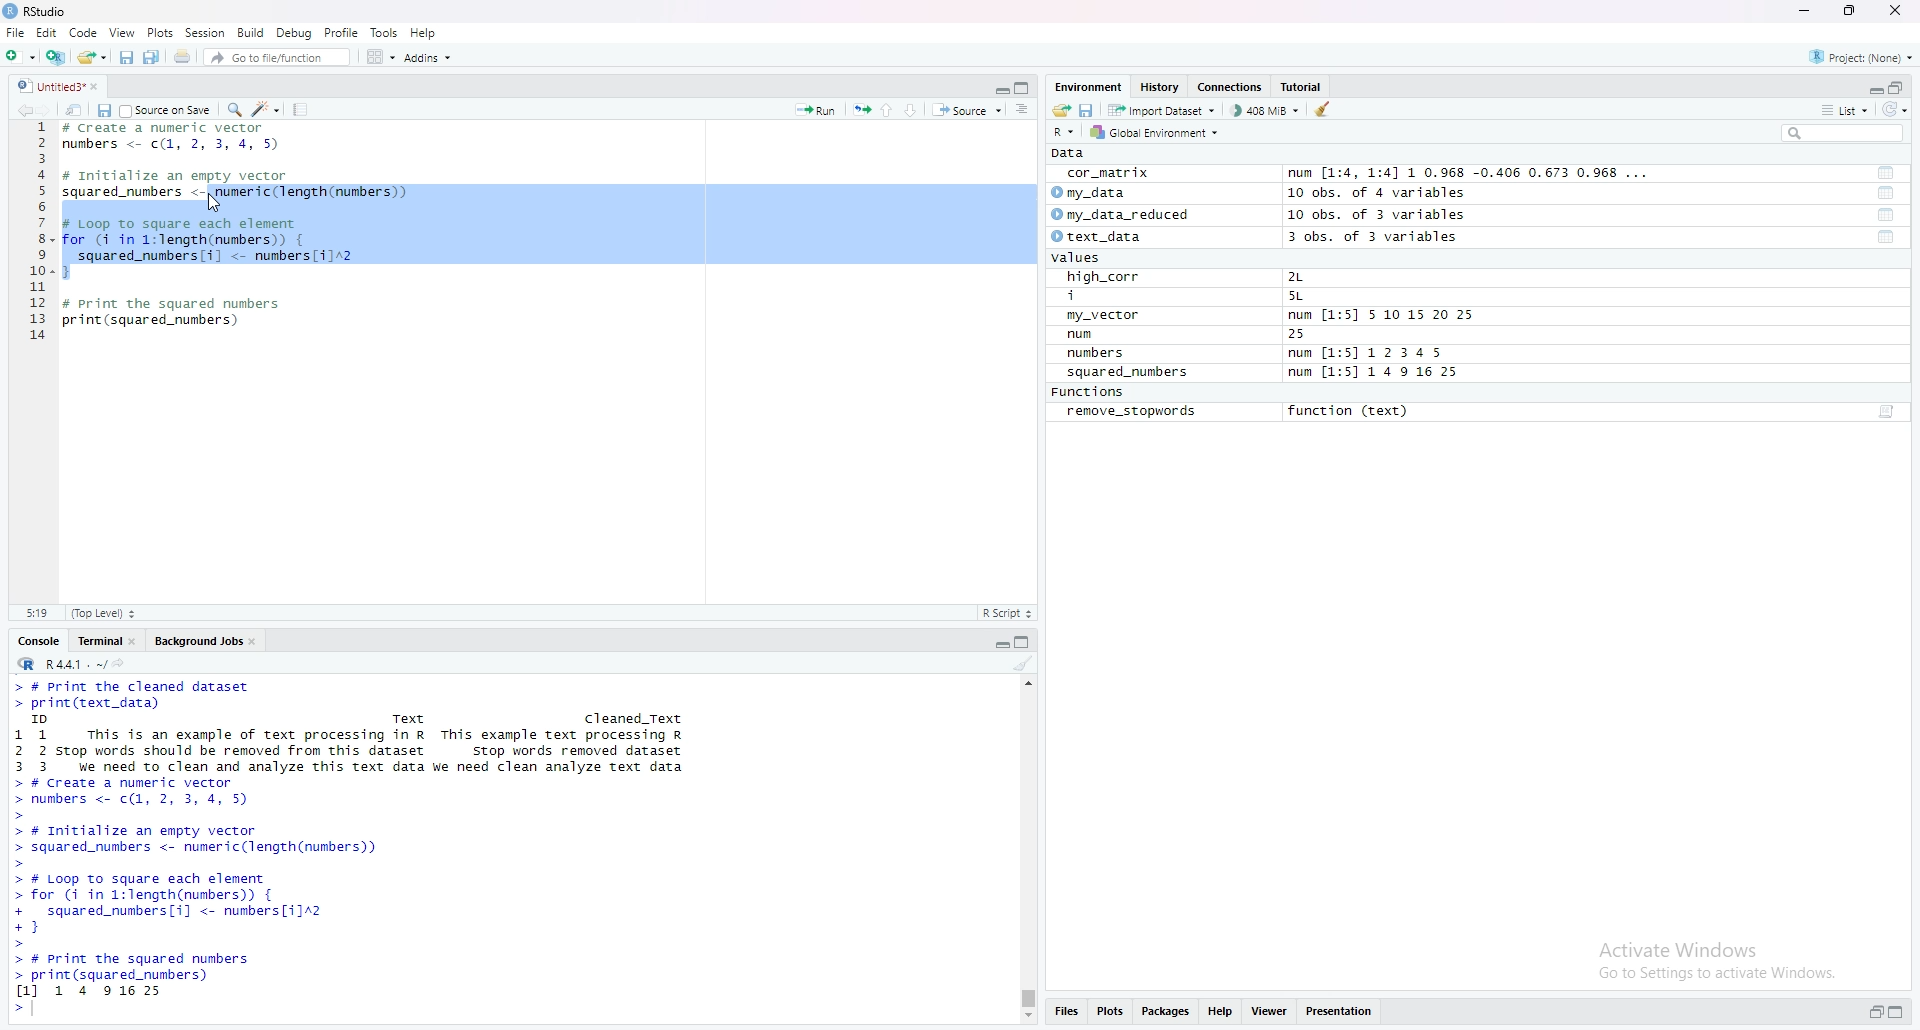  I want to click on Document outline, so click(1024, 109).